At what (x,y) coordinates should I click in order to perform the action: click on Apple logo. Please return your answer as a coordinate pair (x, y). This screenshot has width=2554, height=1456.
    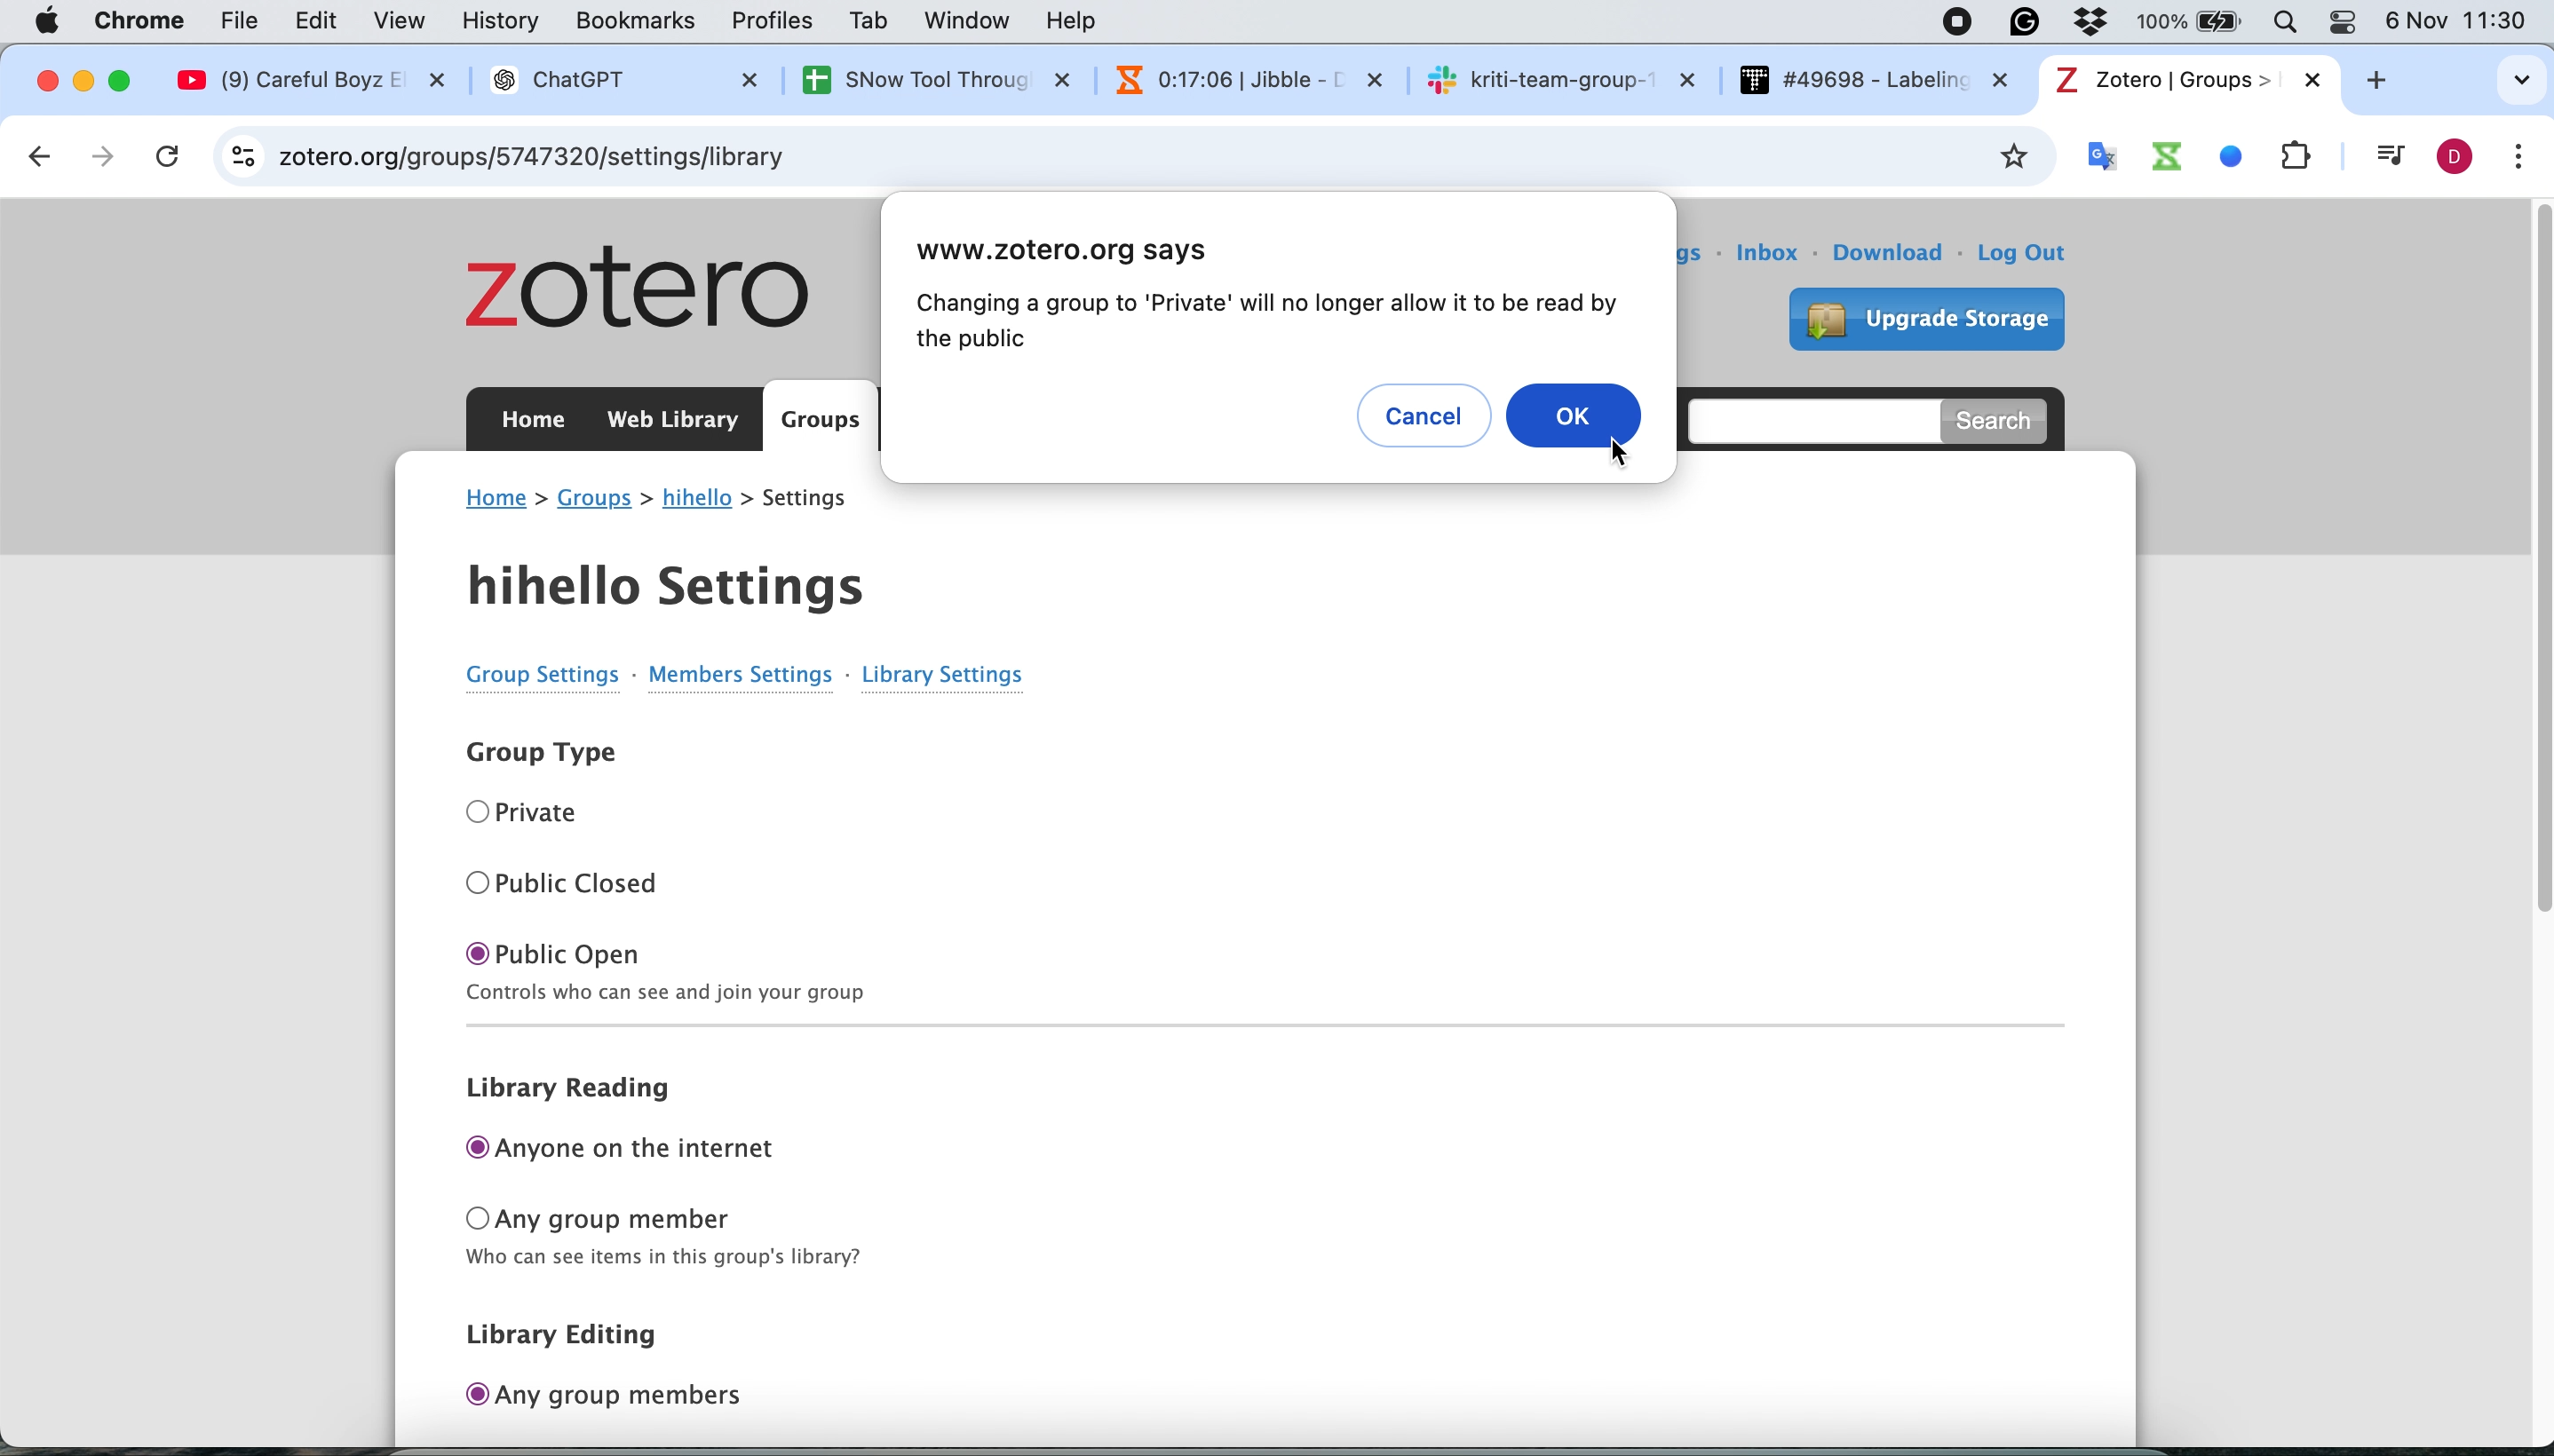
    Looking at the image, I should click on (47, 20).